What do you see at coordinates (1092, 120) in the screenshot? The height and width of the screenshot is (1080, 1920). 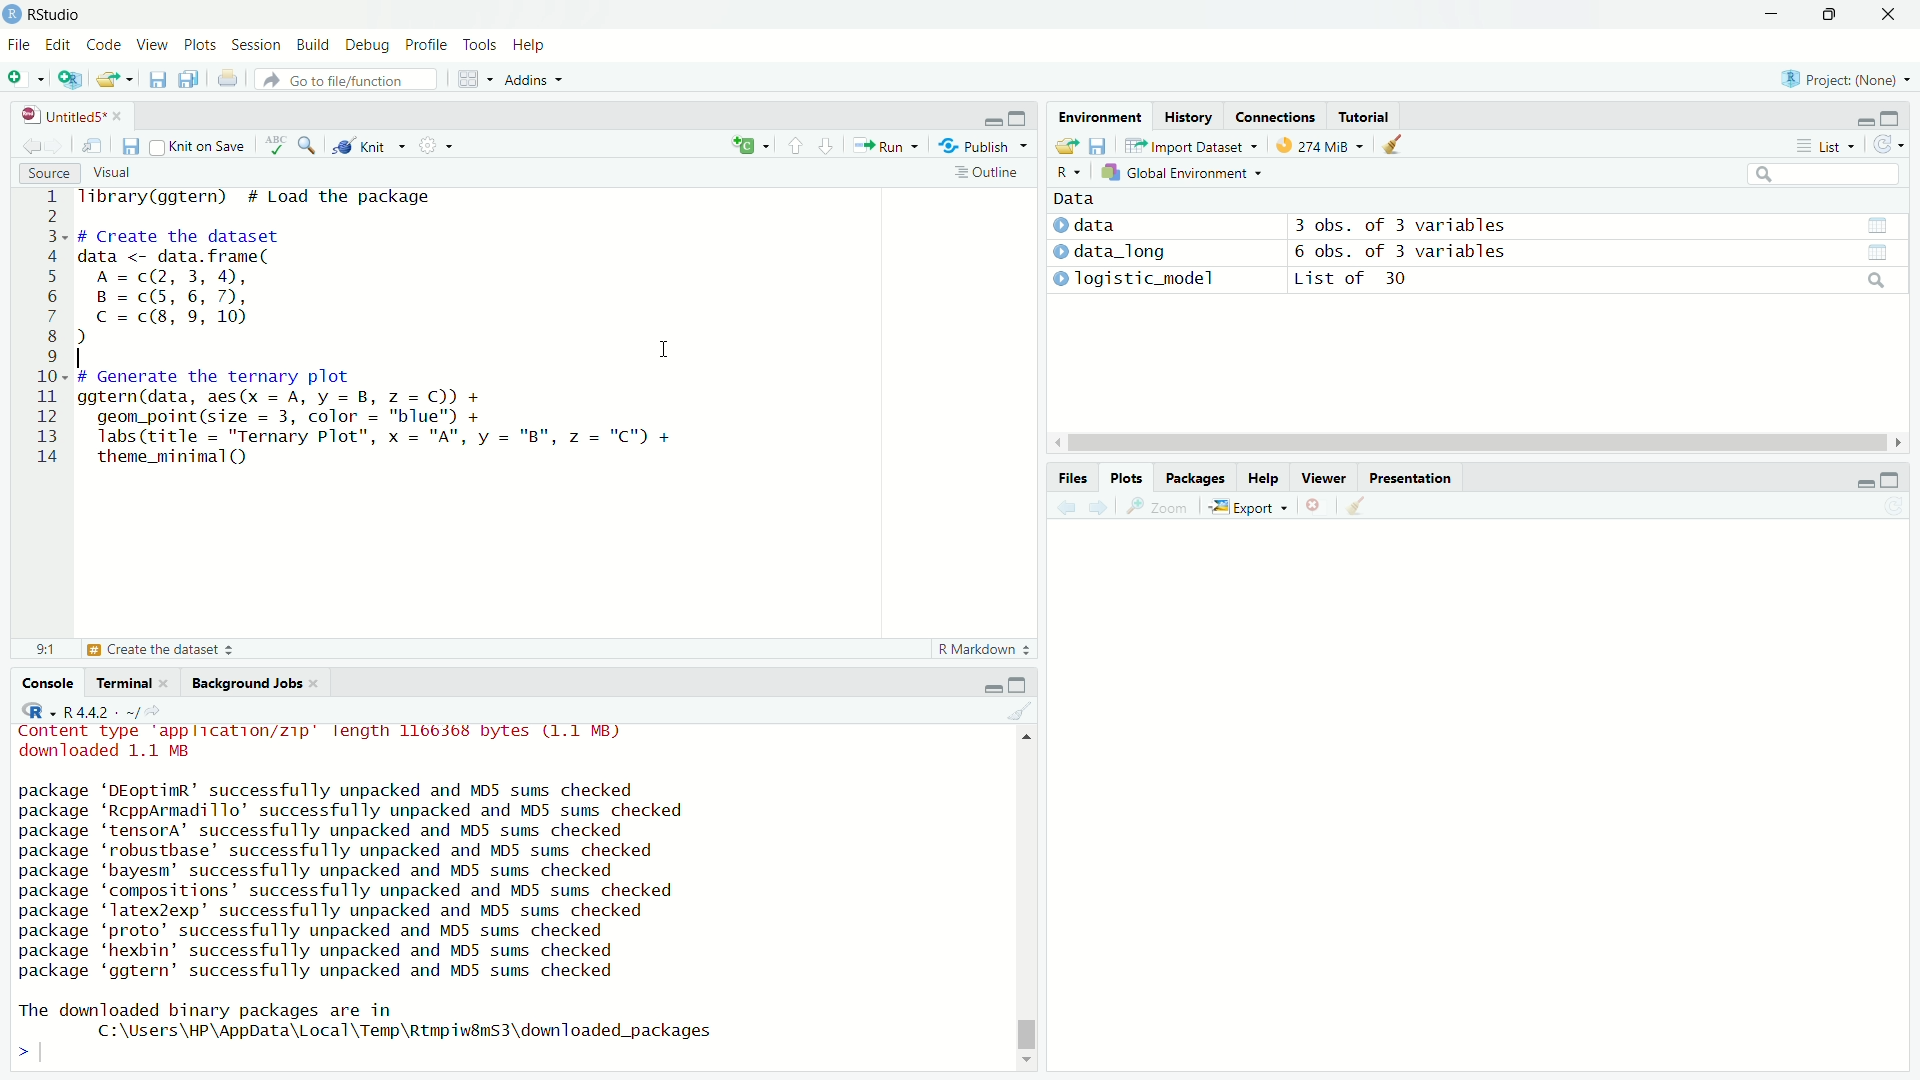 I see `Environment` at bounding box center [1092, 120].